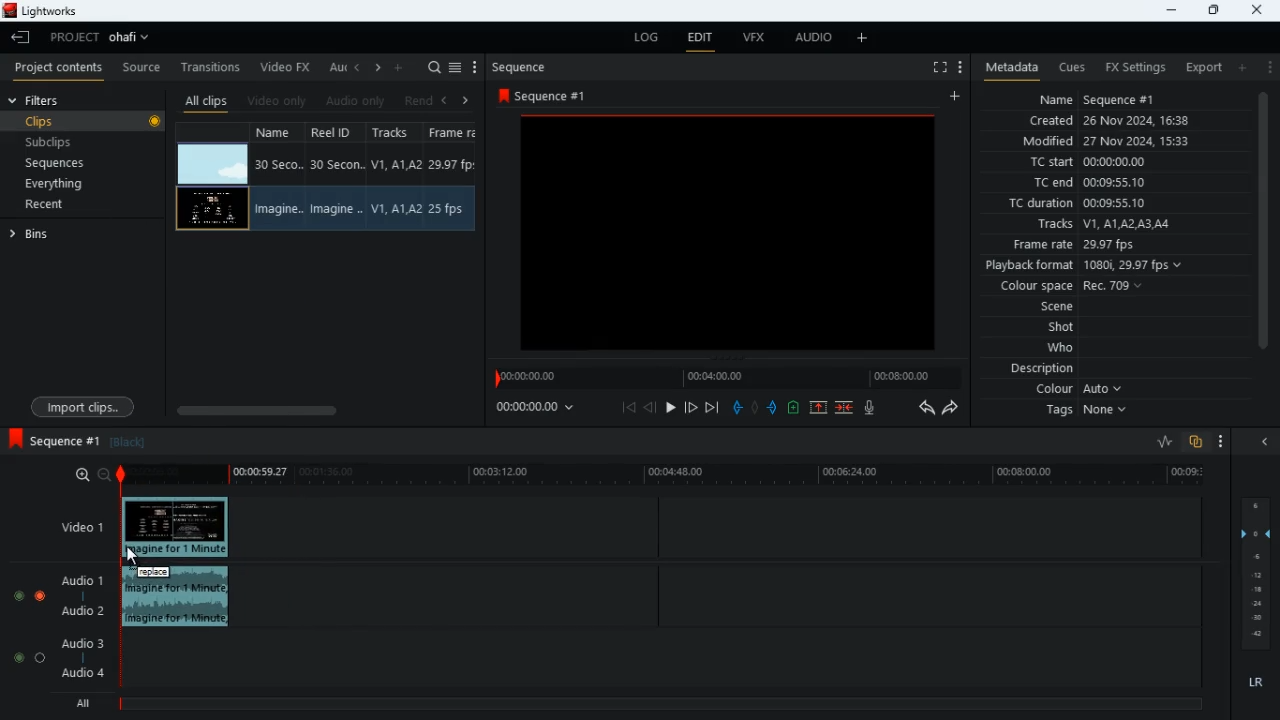 The height and width of the screenshot is (720, 1280). I want to click on zoom, so click(92, 474).